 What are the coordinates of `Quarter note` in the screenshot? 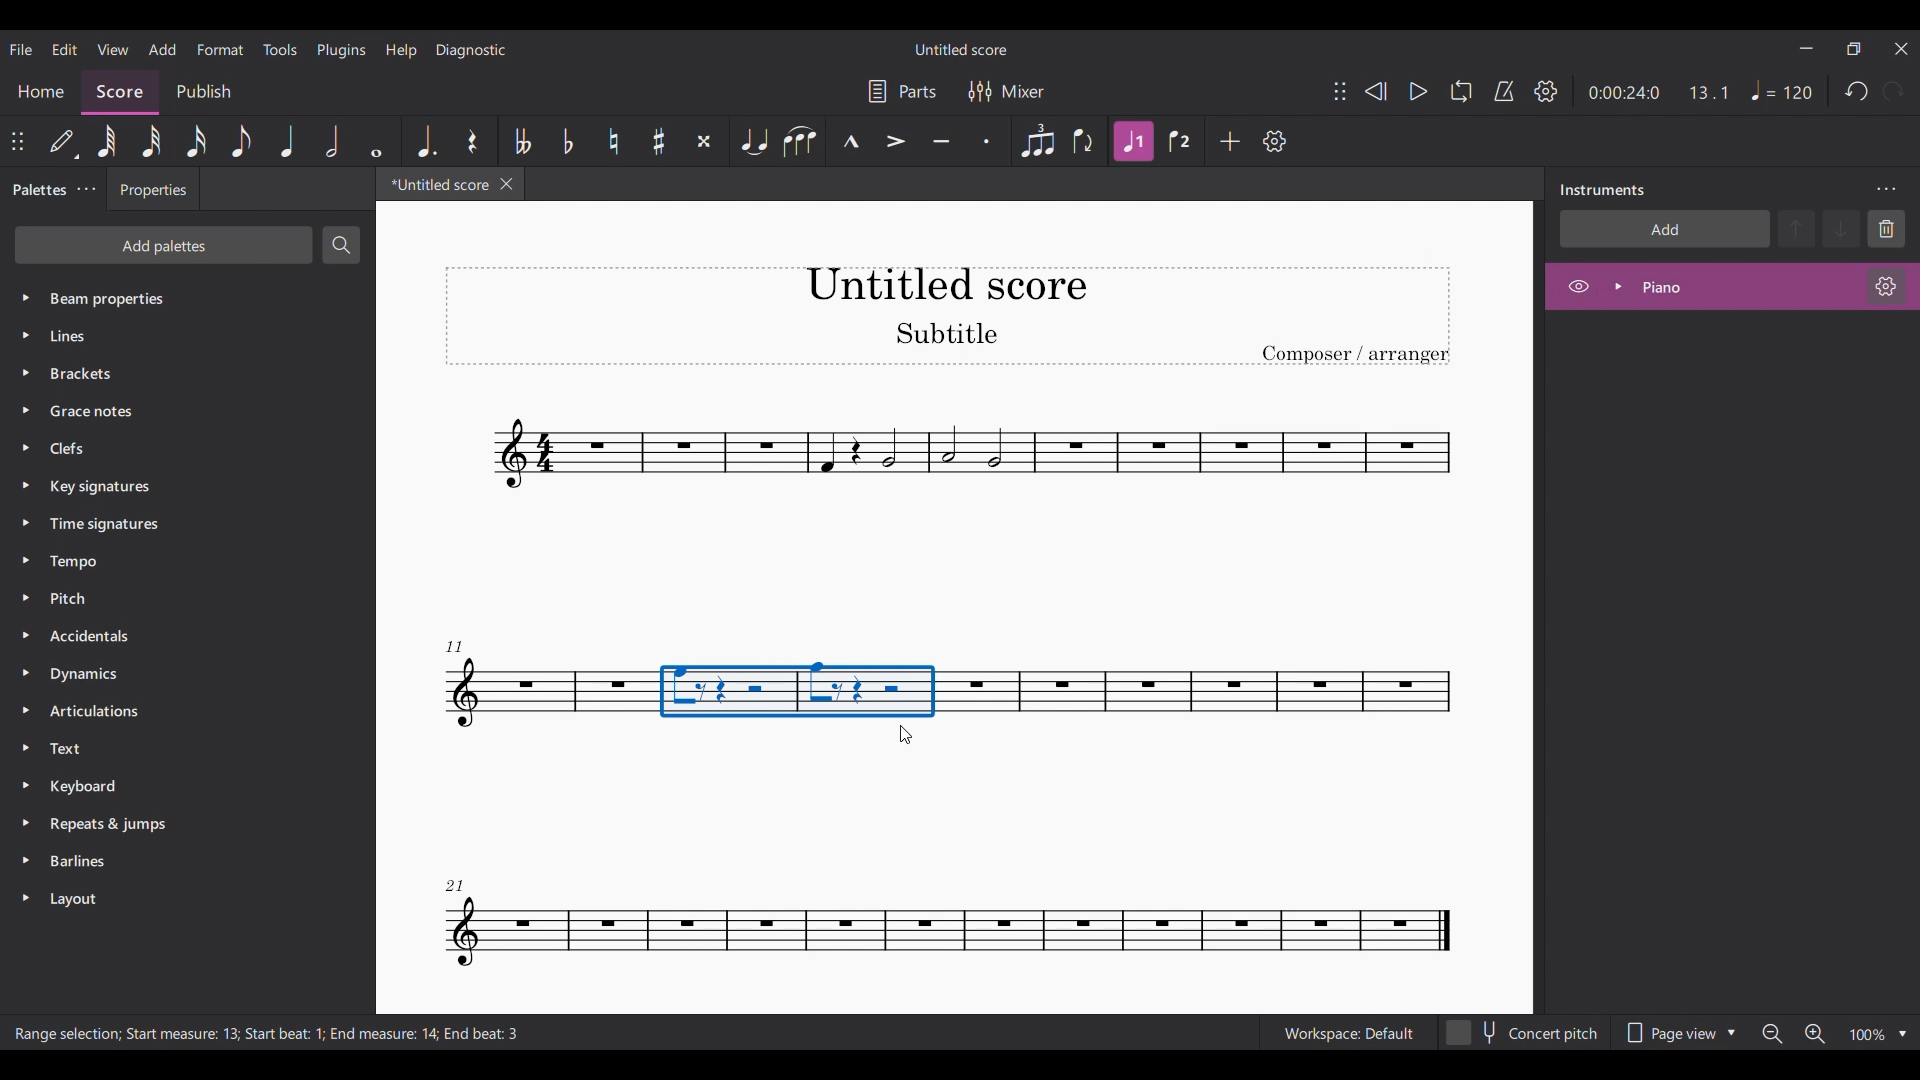 It's located at (287, 141).